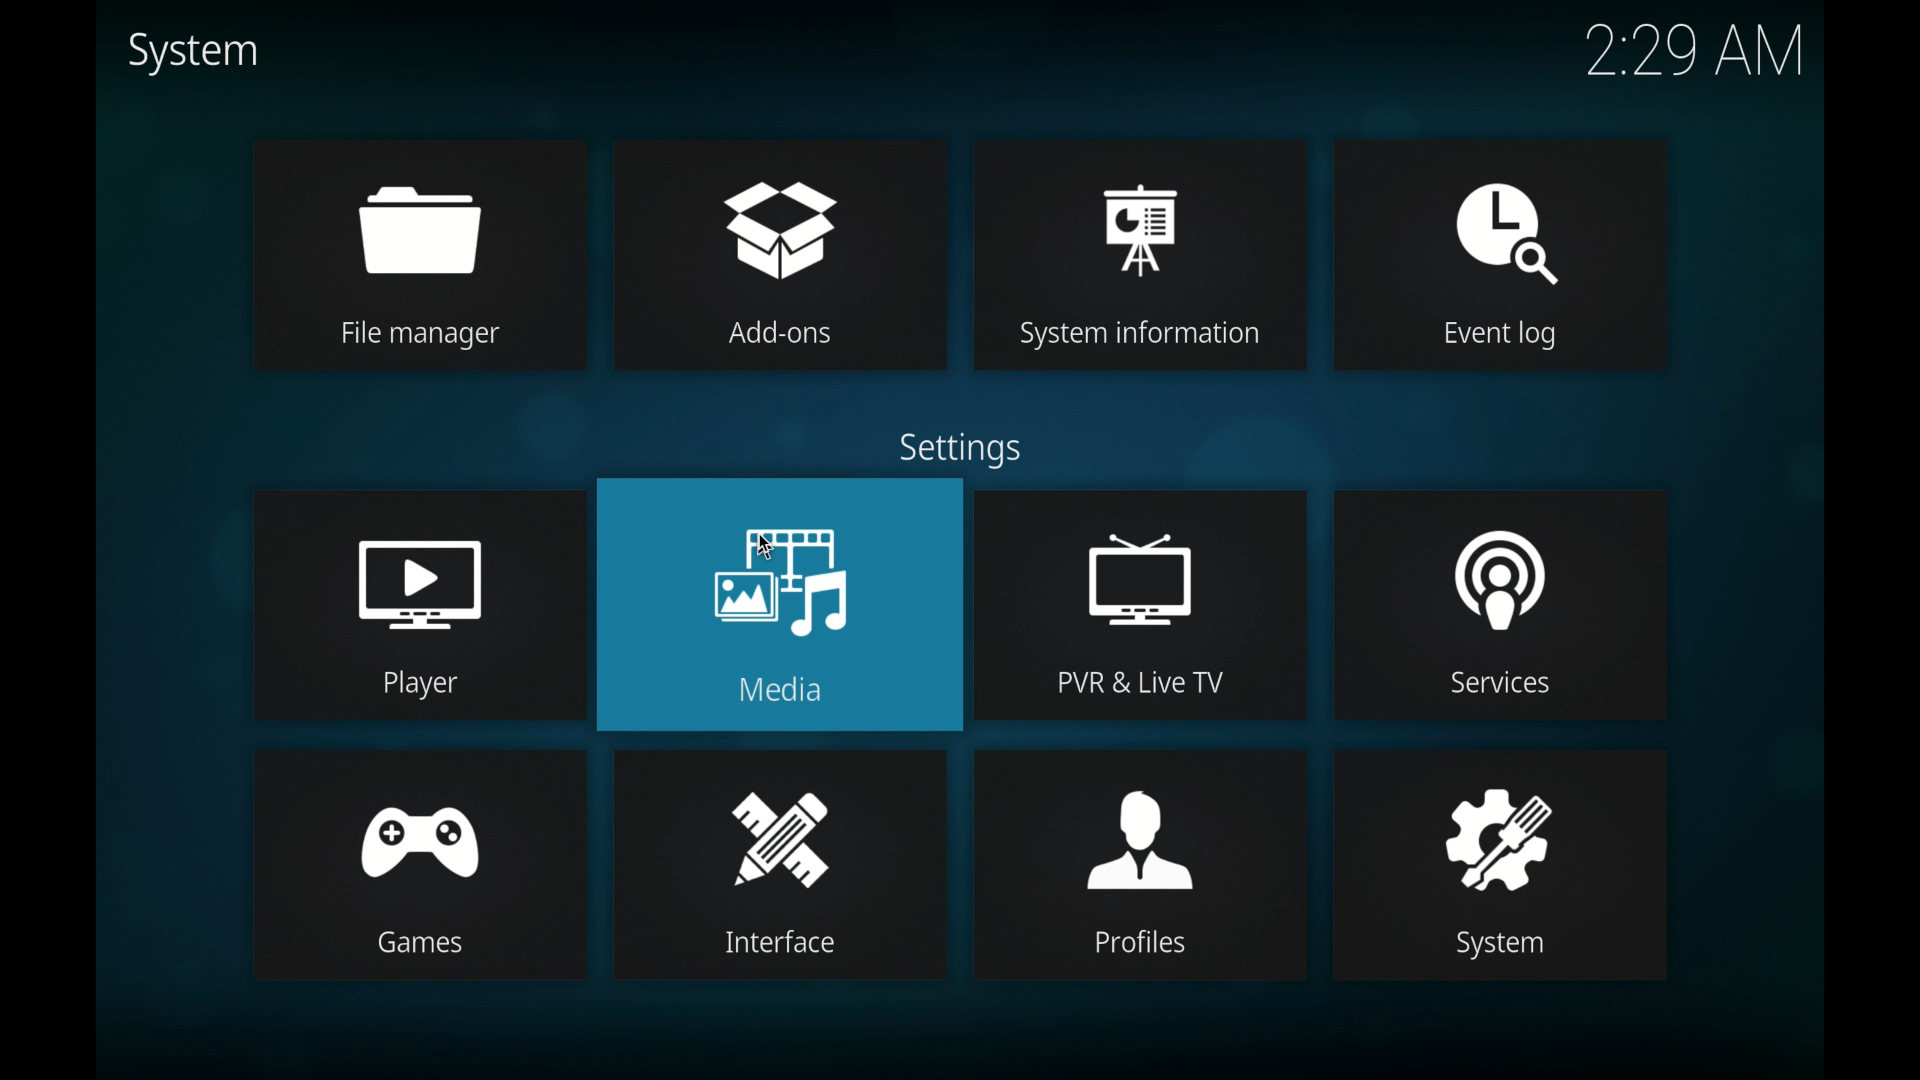 This screenshot has width=1920, height=1080. Describe the element at coordinates (418, 679) in the screenshot. I see `Player` at that location.